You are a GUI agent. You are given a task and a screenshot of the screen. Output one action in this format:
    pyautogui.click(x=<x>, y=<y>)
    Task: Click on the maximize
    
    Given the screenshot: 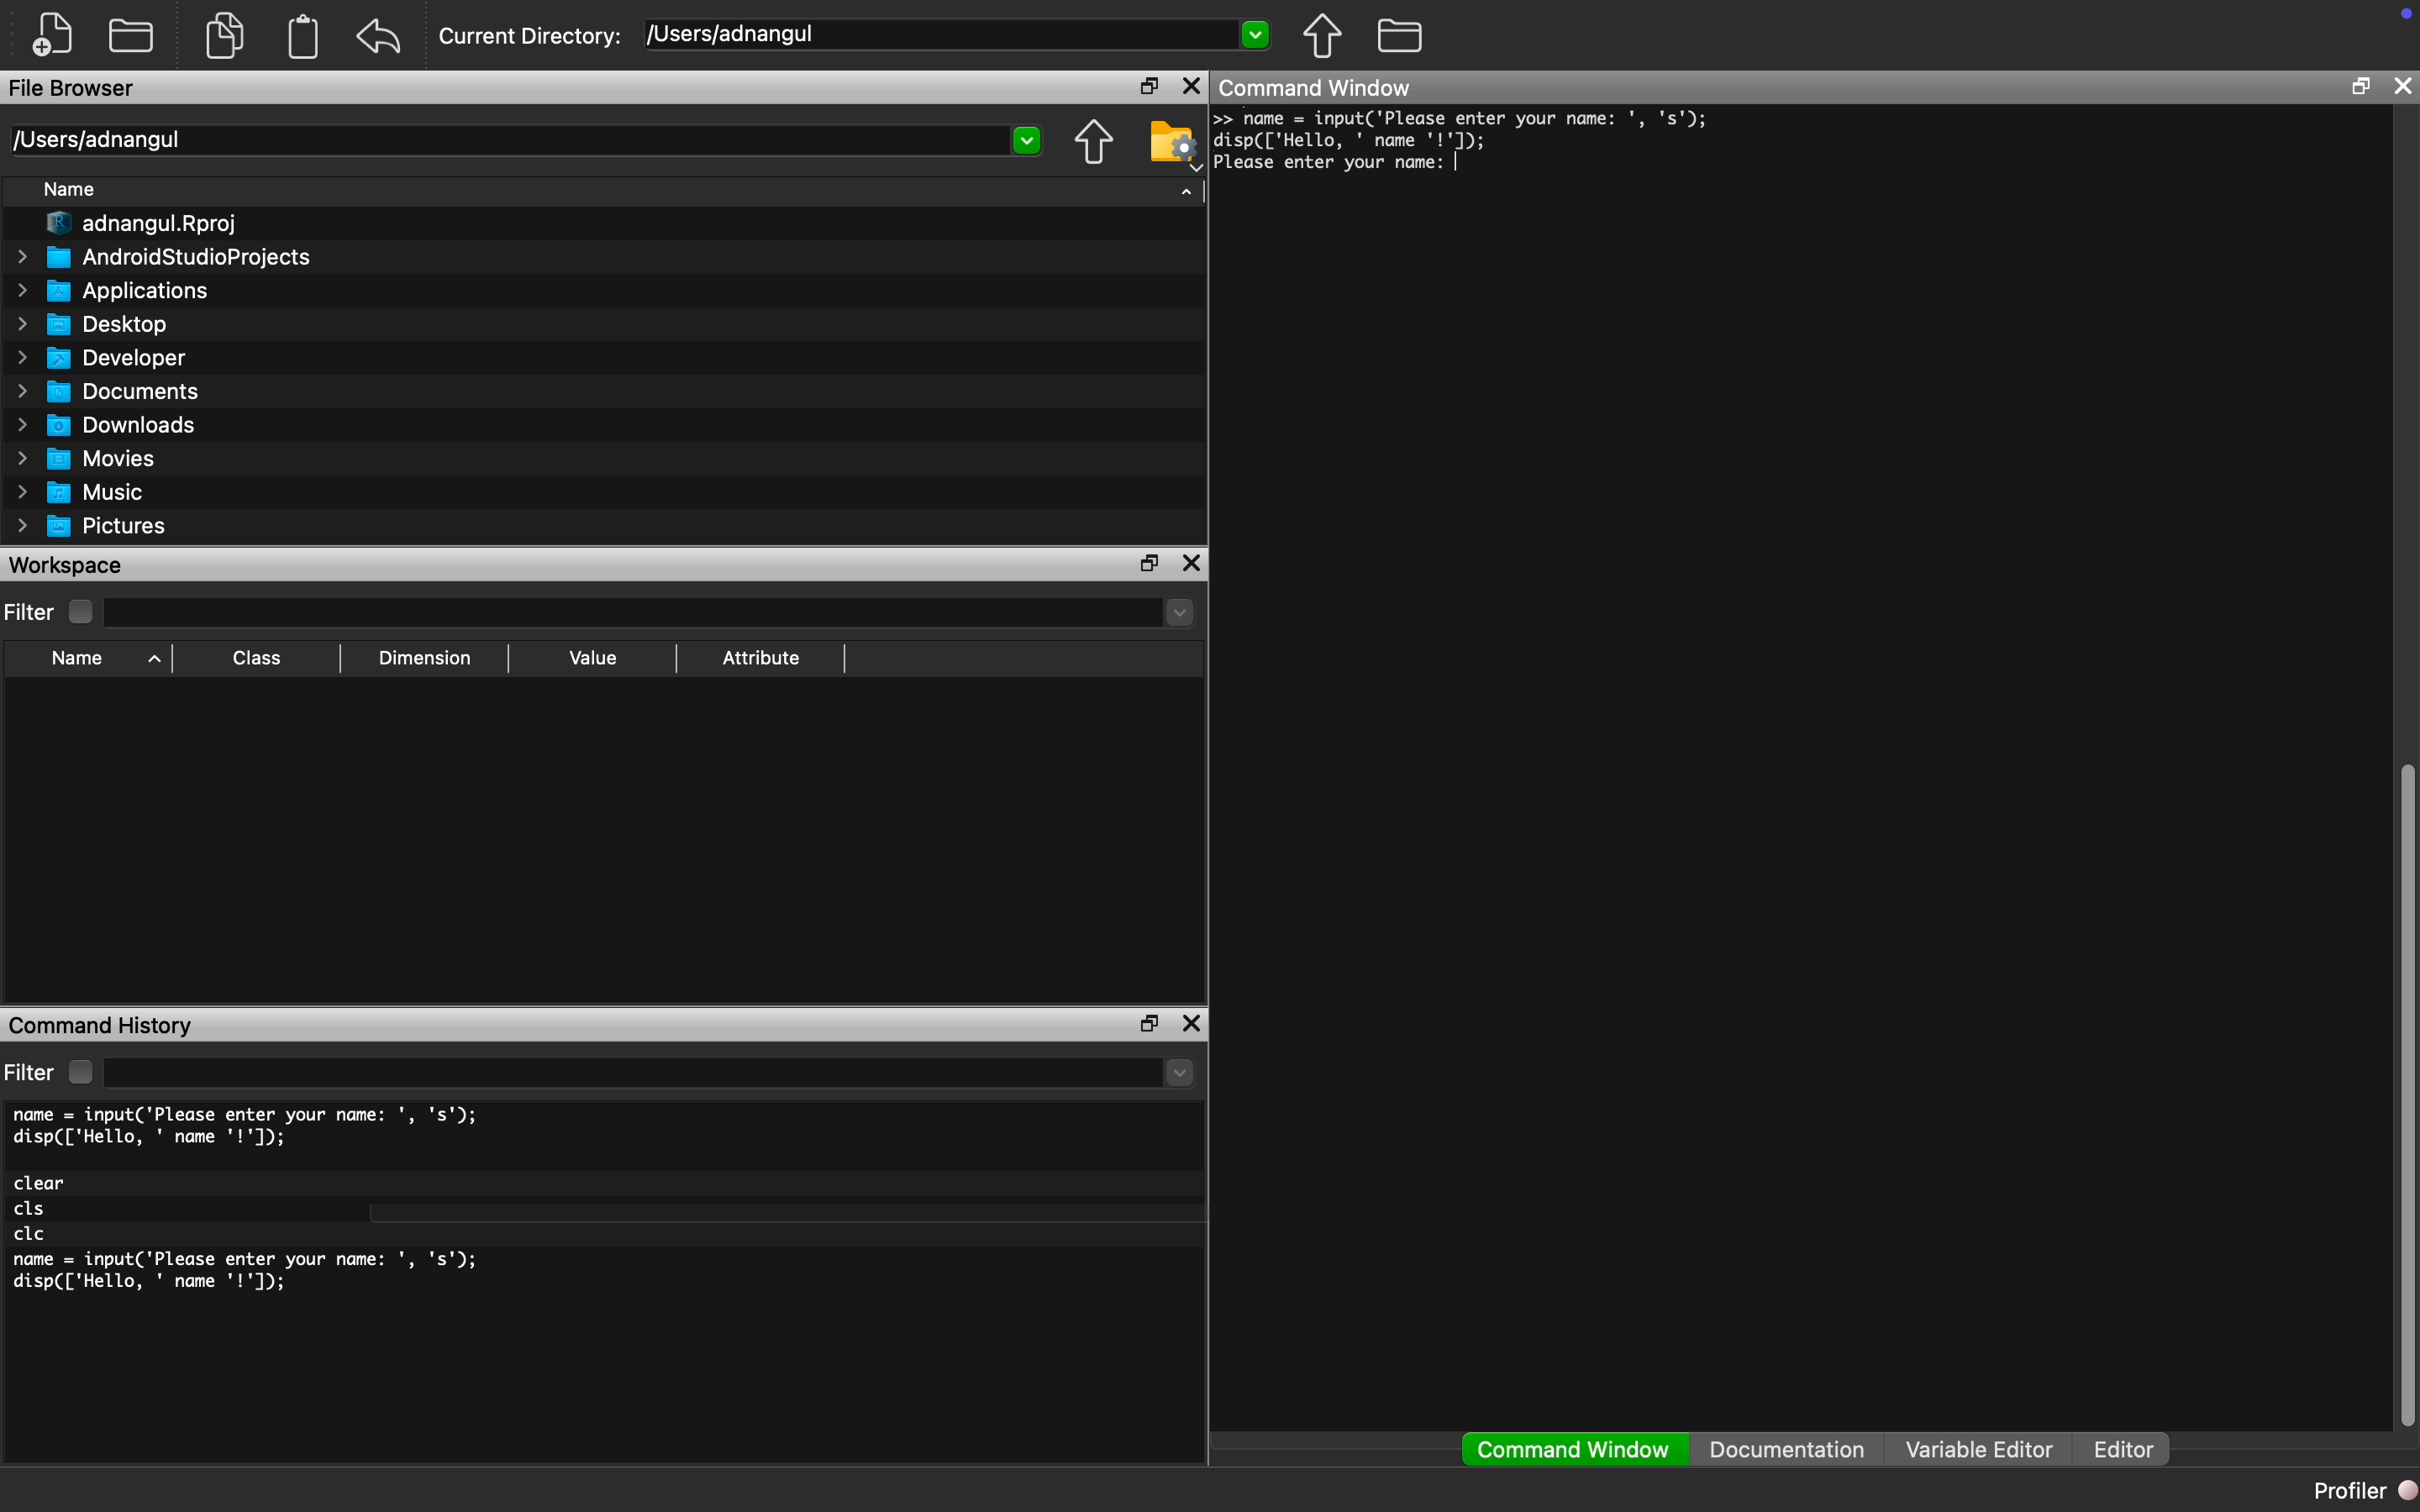 What is the action you would take?
    pyautogui.click(x=1146, y=1025)
    